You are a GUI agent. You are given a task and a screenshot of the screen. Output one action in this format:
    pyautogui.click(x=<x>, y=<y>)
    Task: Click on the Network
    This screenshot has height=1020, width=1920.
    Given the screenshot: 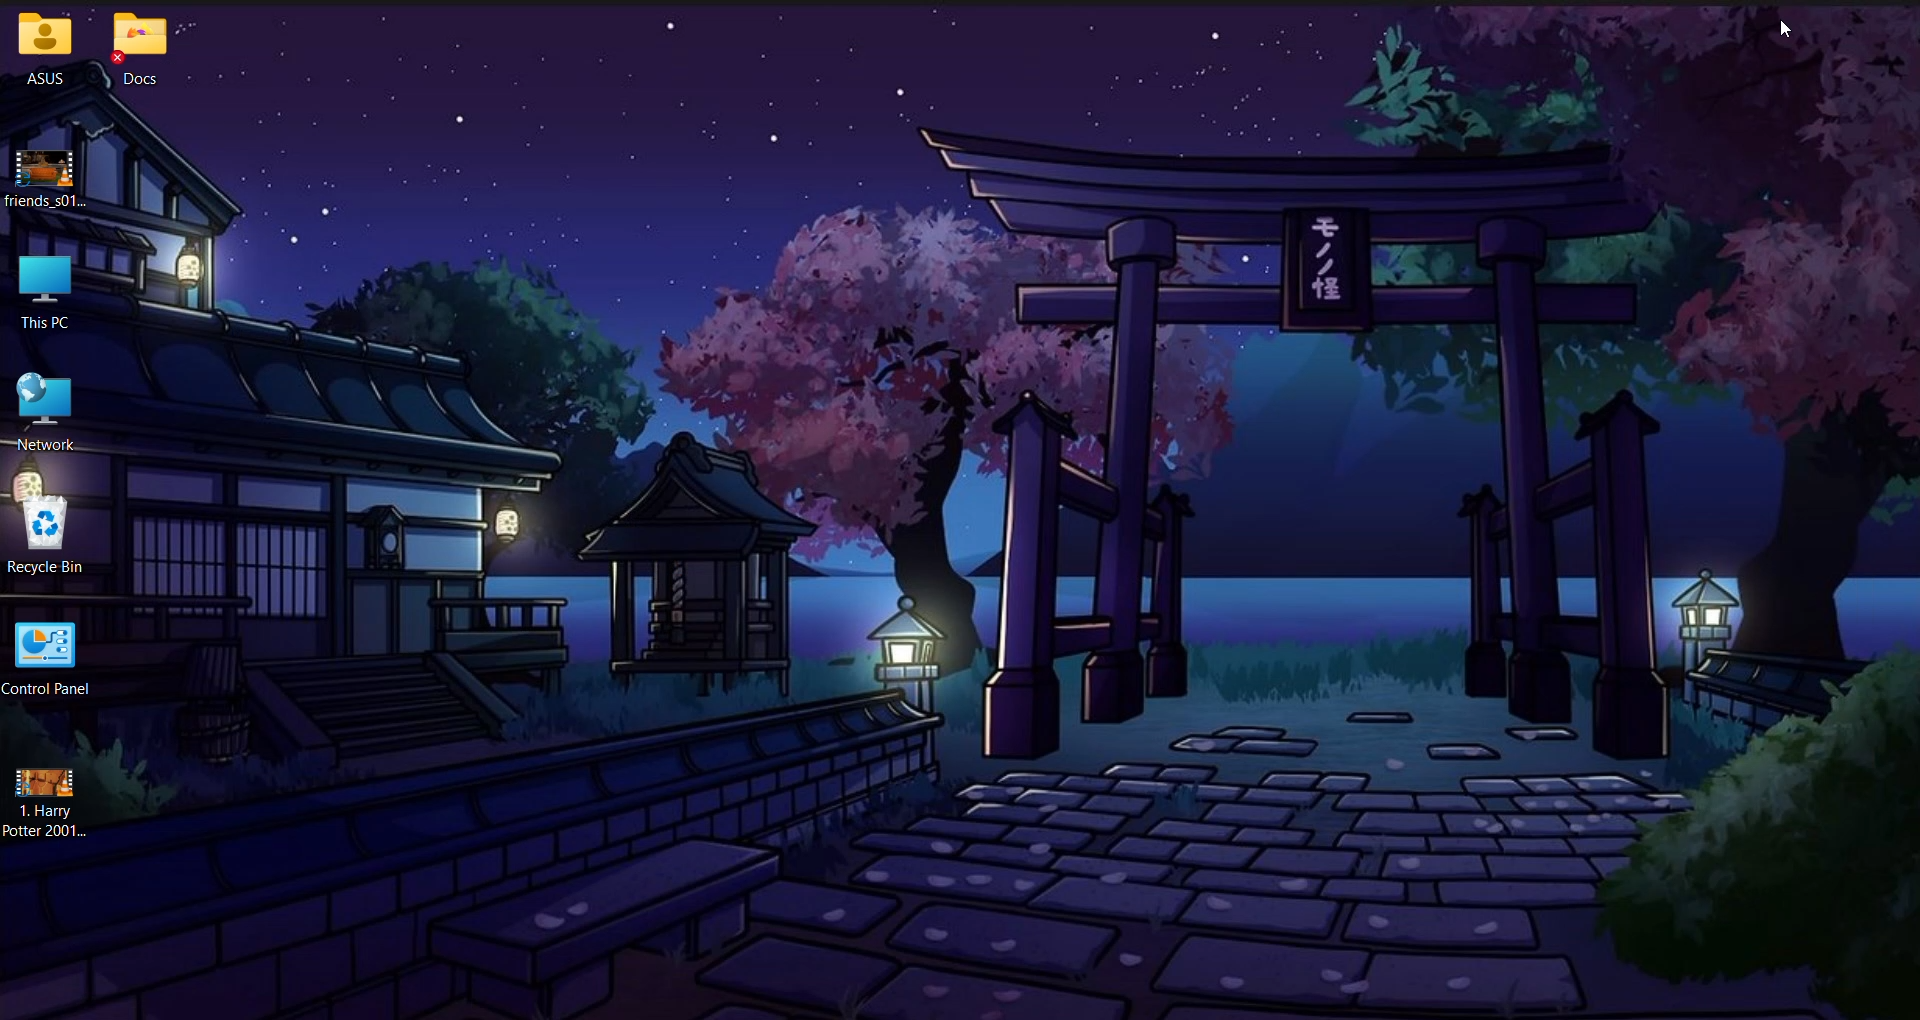 What is the action you would take?
    pyautogui.click(x=44, y=411)
    